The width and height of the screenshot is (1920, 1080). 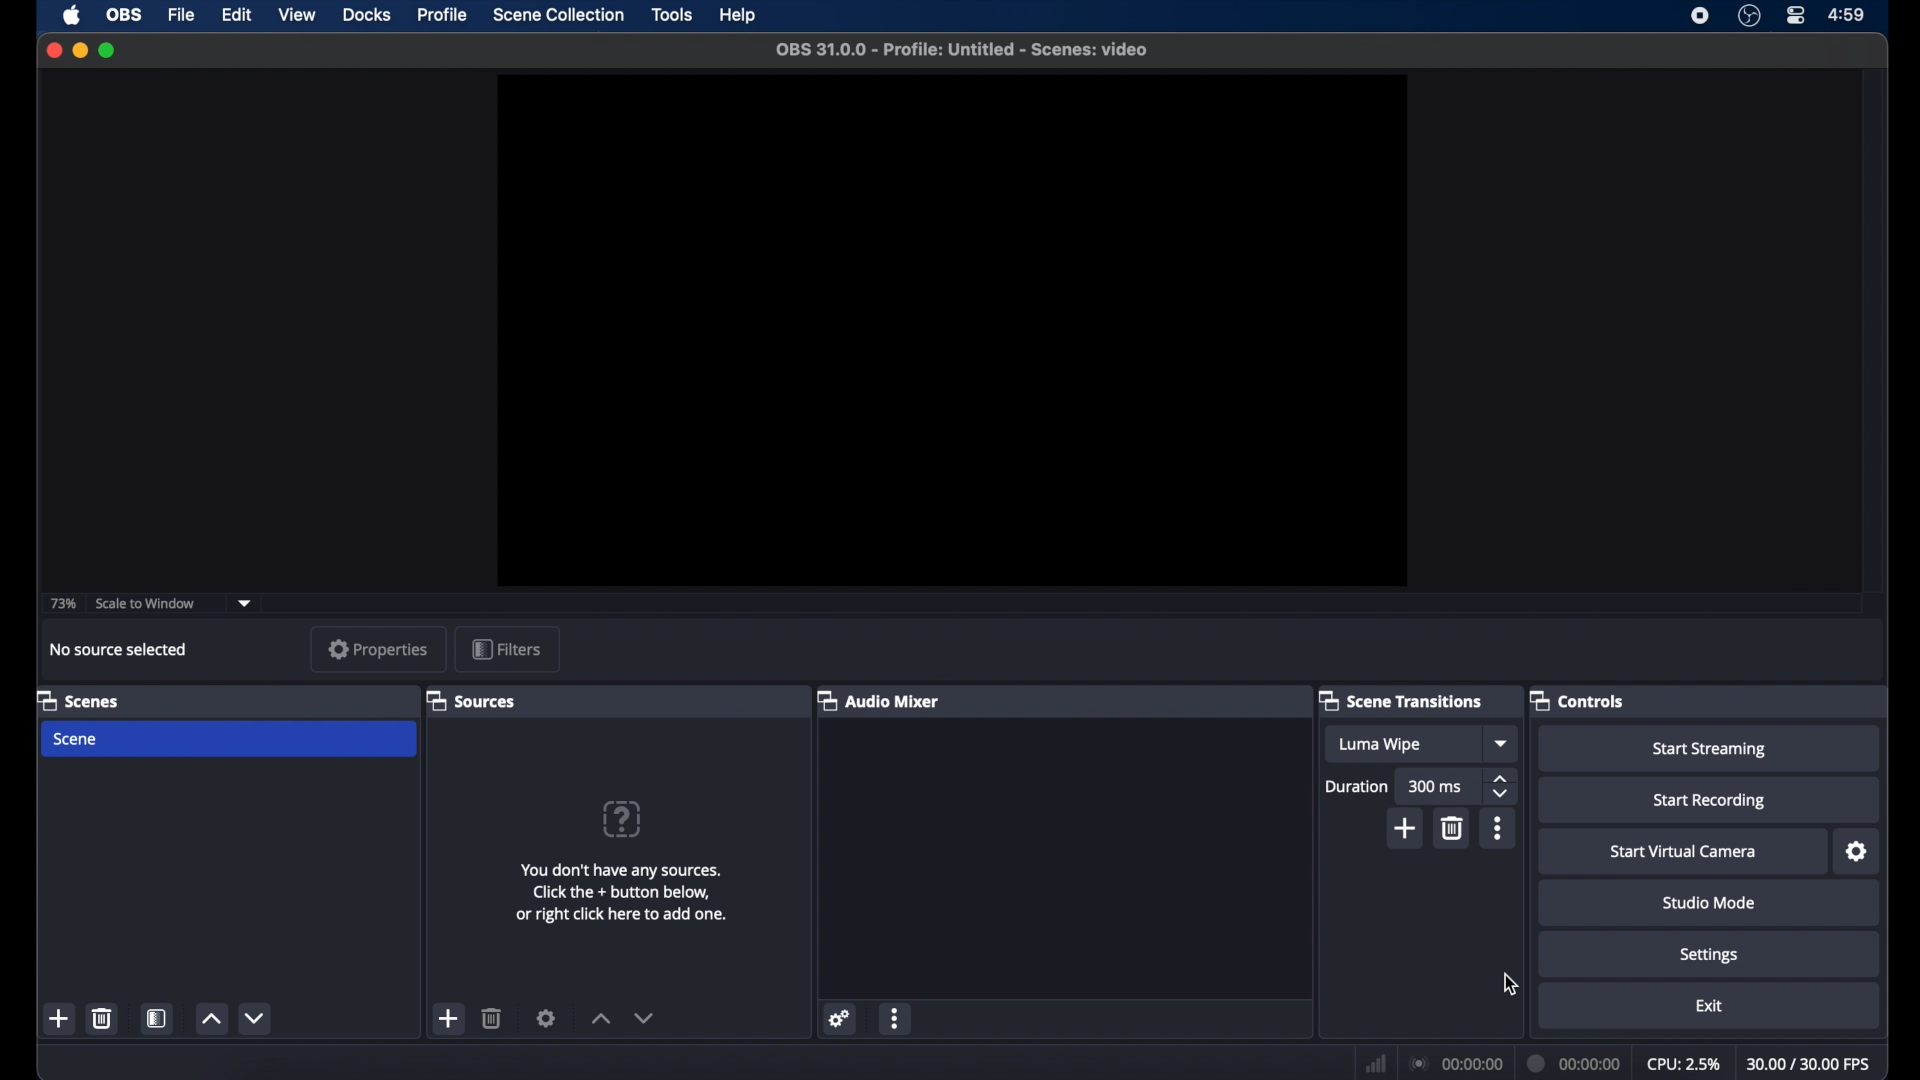 What do you see at coordinates (256, 1018) in the screenshot?
I see `decrement` at bounding box center [256, 1018].